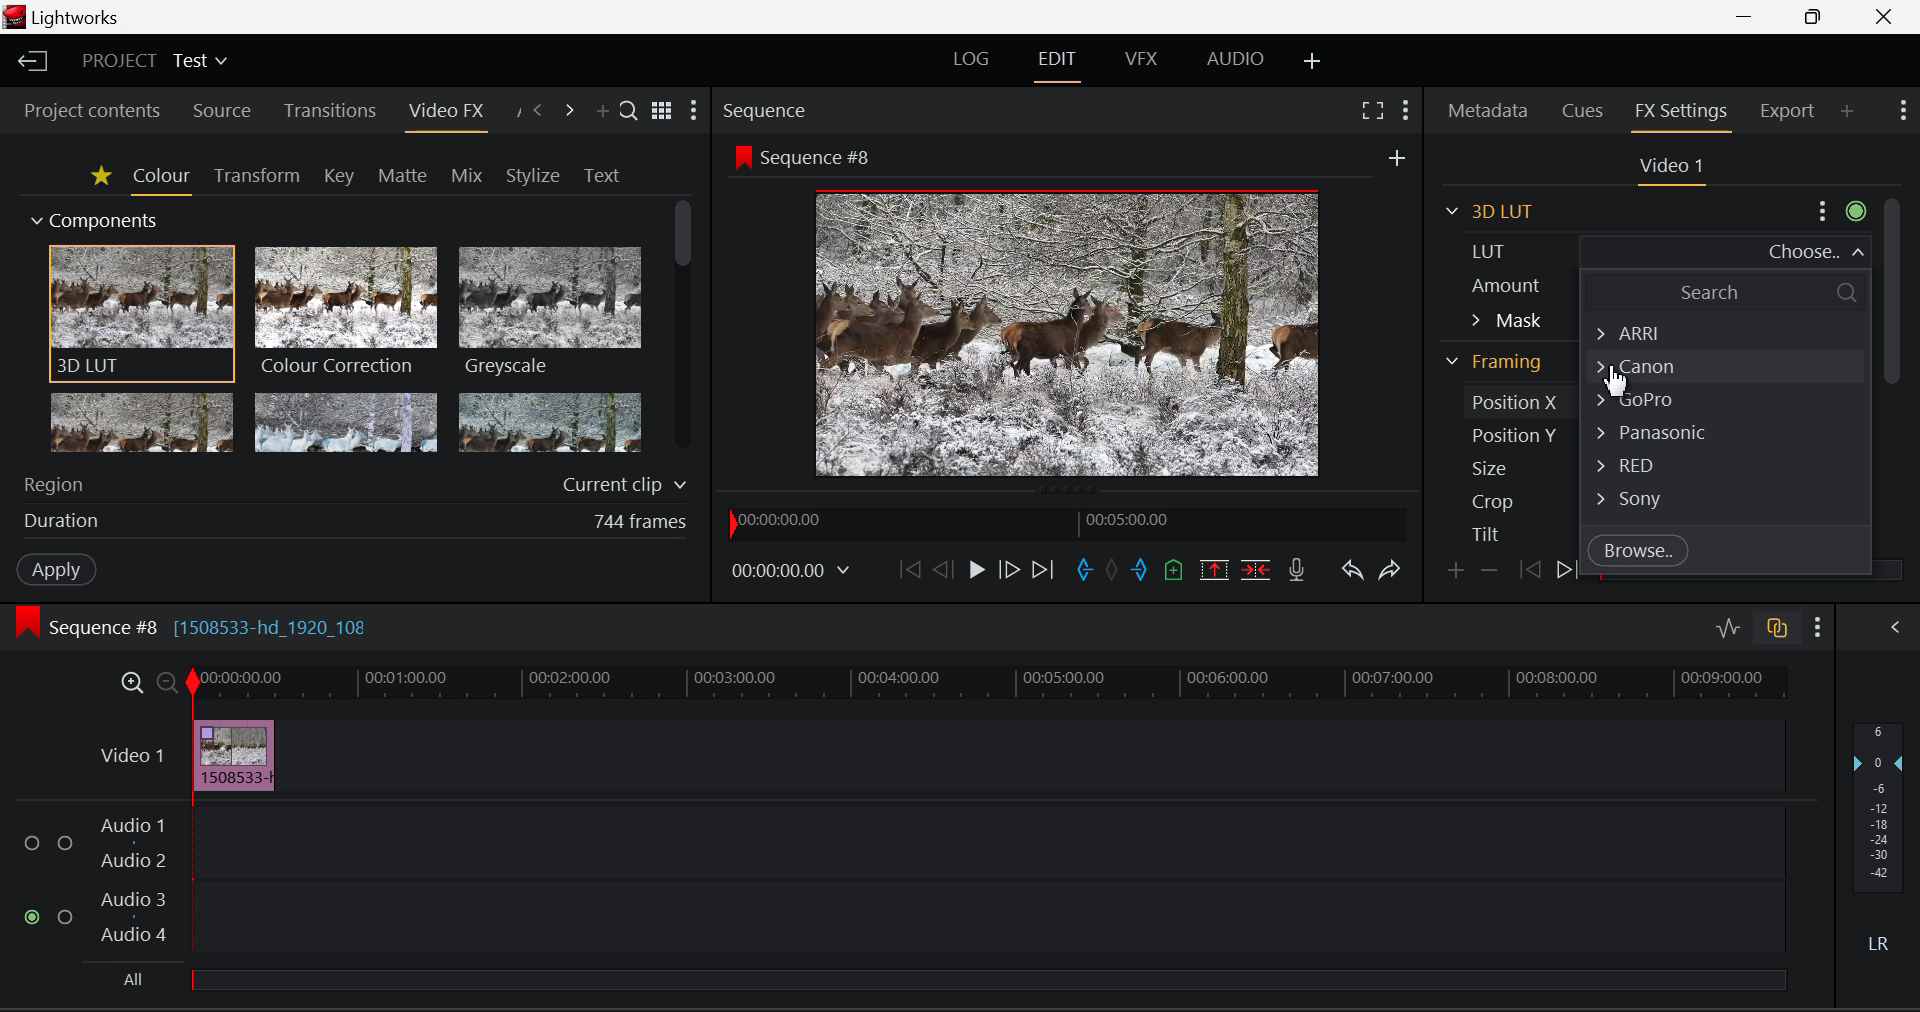 The width and height of the screenshot is (1920, 1012). I want to click on Video Layer, so click(131, 755).